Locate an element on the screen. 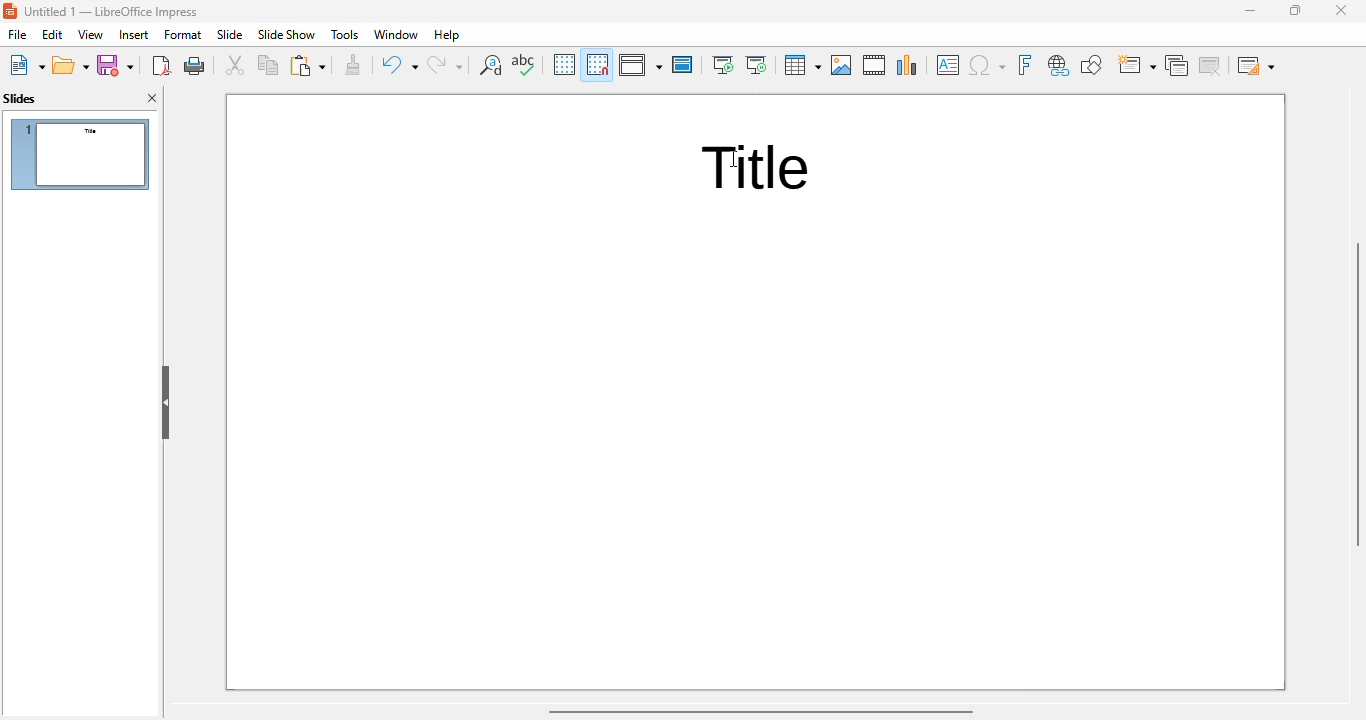  export directly as PDF is located at coordinates (161, 65).